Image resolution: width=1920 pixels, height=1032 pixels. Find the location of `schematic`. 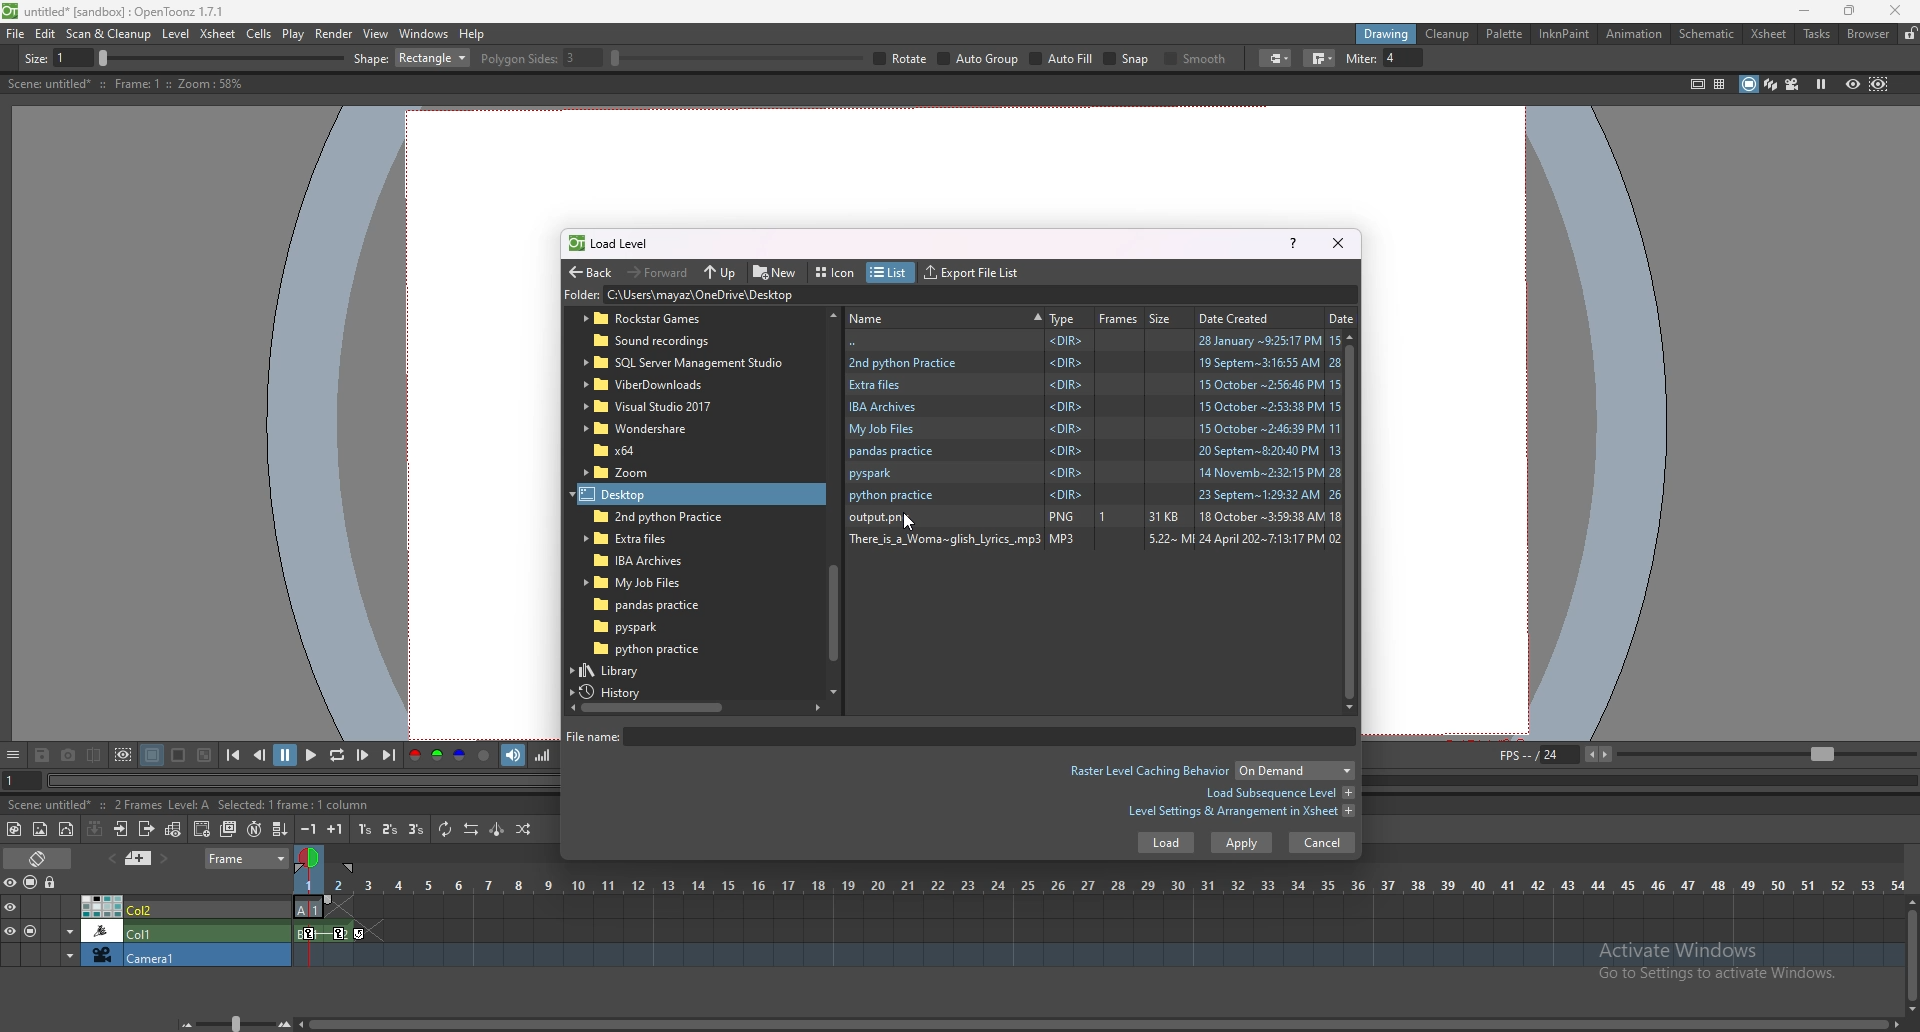

schematic is located at coordinates (1707, 32).